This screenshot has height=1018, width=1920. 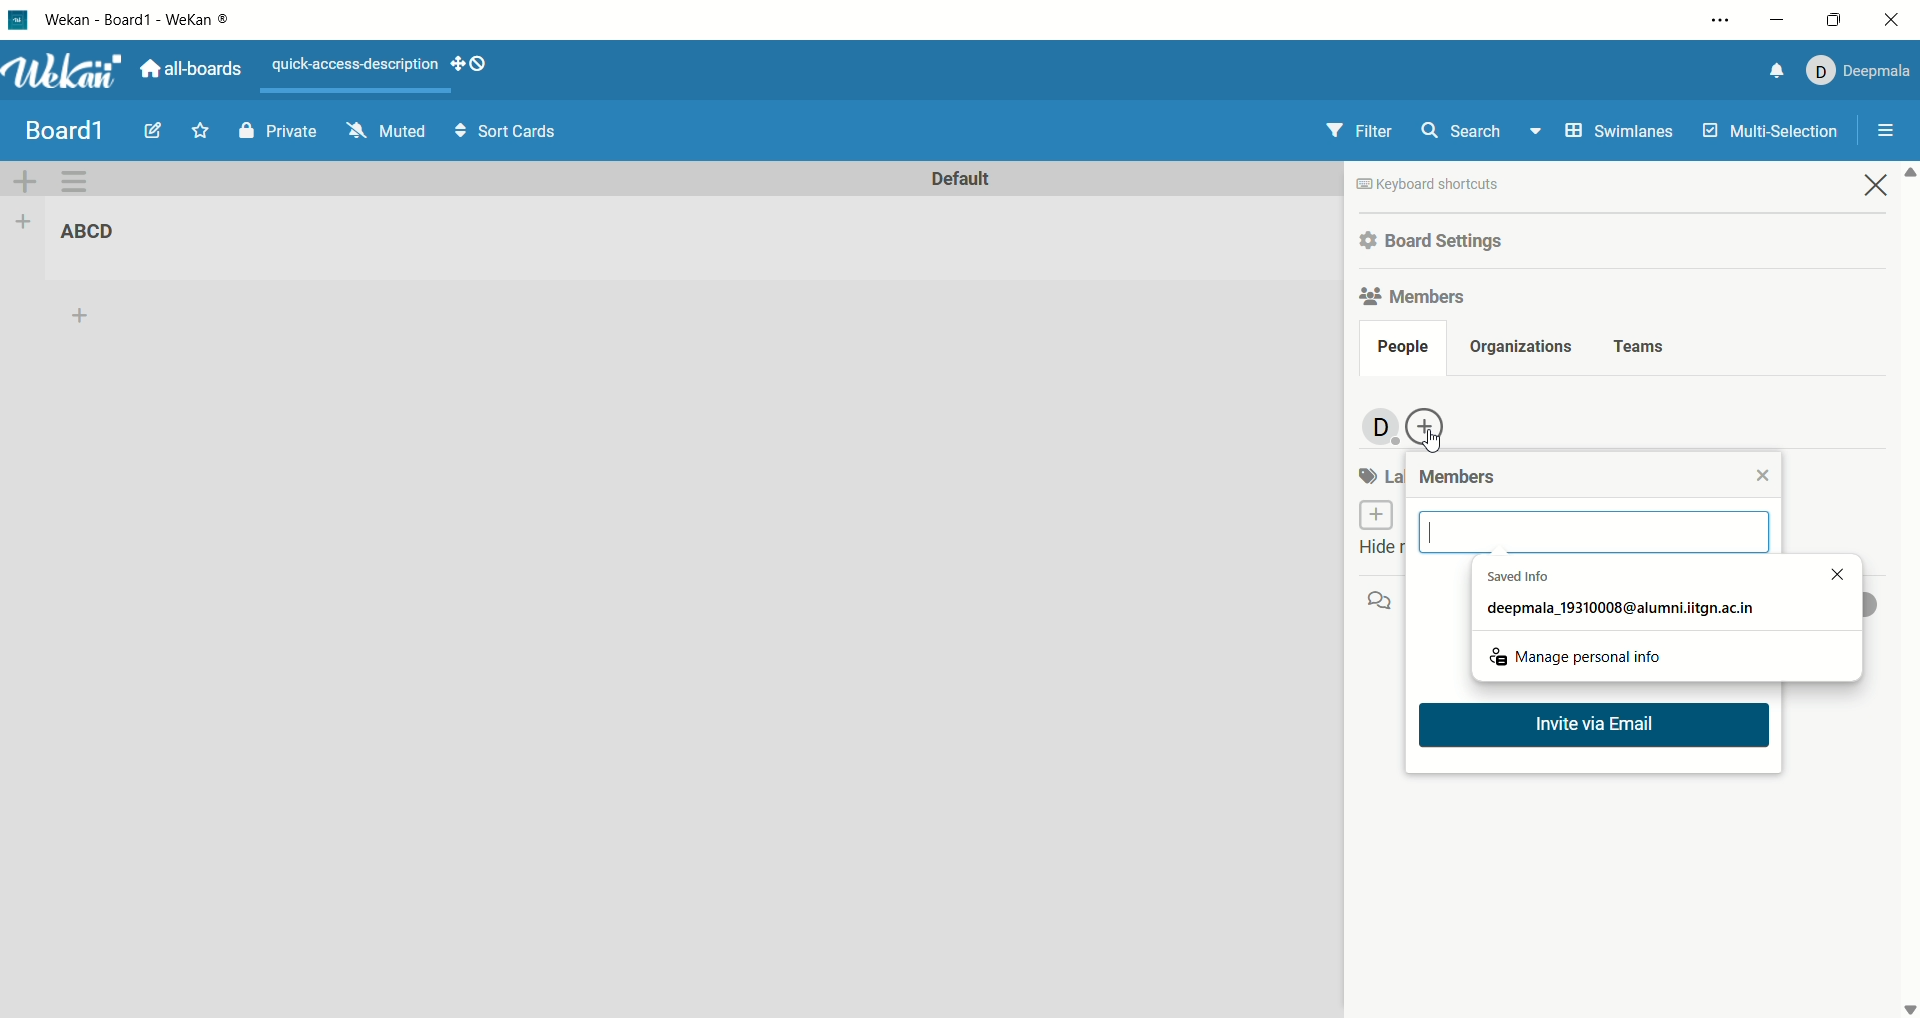 What do you see at coordinates (1908, 590) in the screenshot?
I see `vertical scroll bar` at bounding box center [1908, 590].